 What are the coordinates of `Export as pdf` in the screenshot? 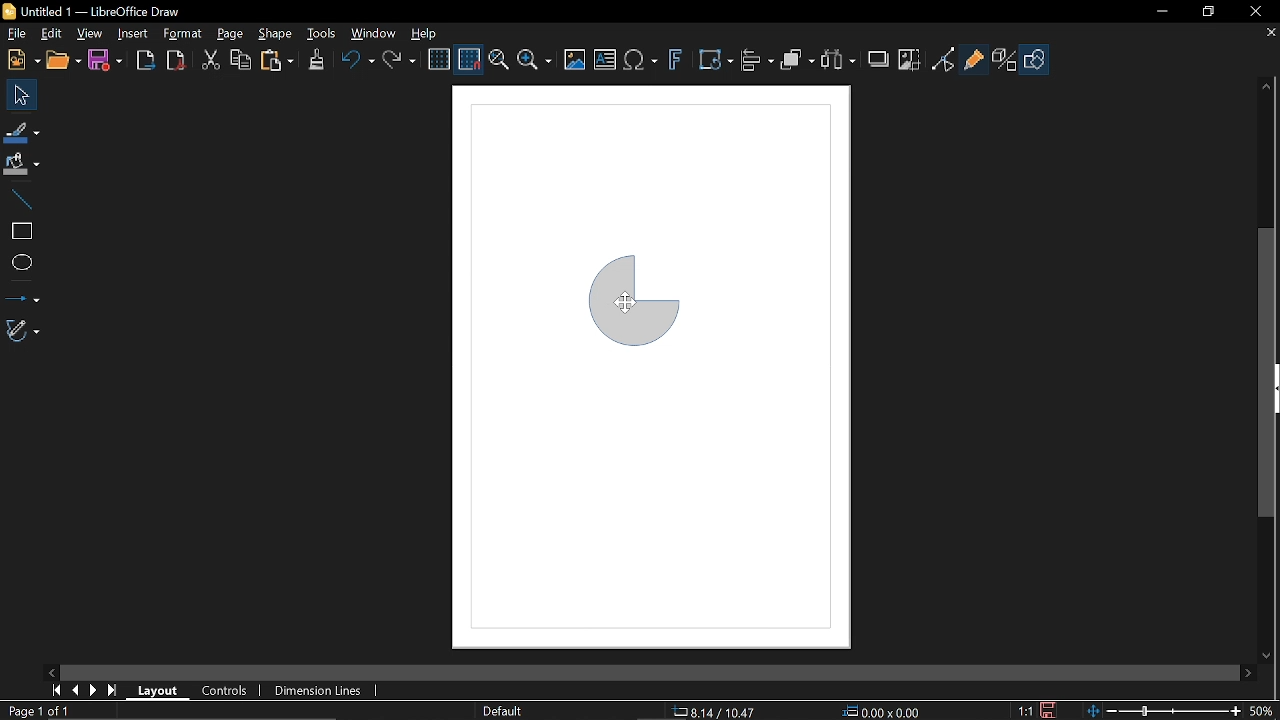 It's located at (175, 60).